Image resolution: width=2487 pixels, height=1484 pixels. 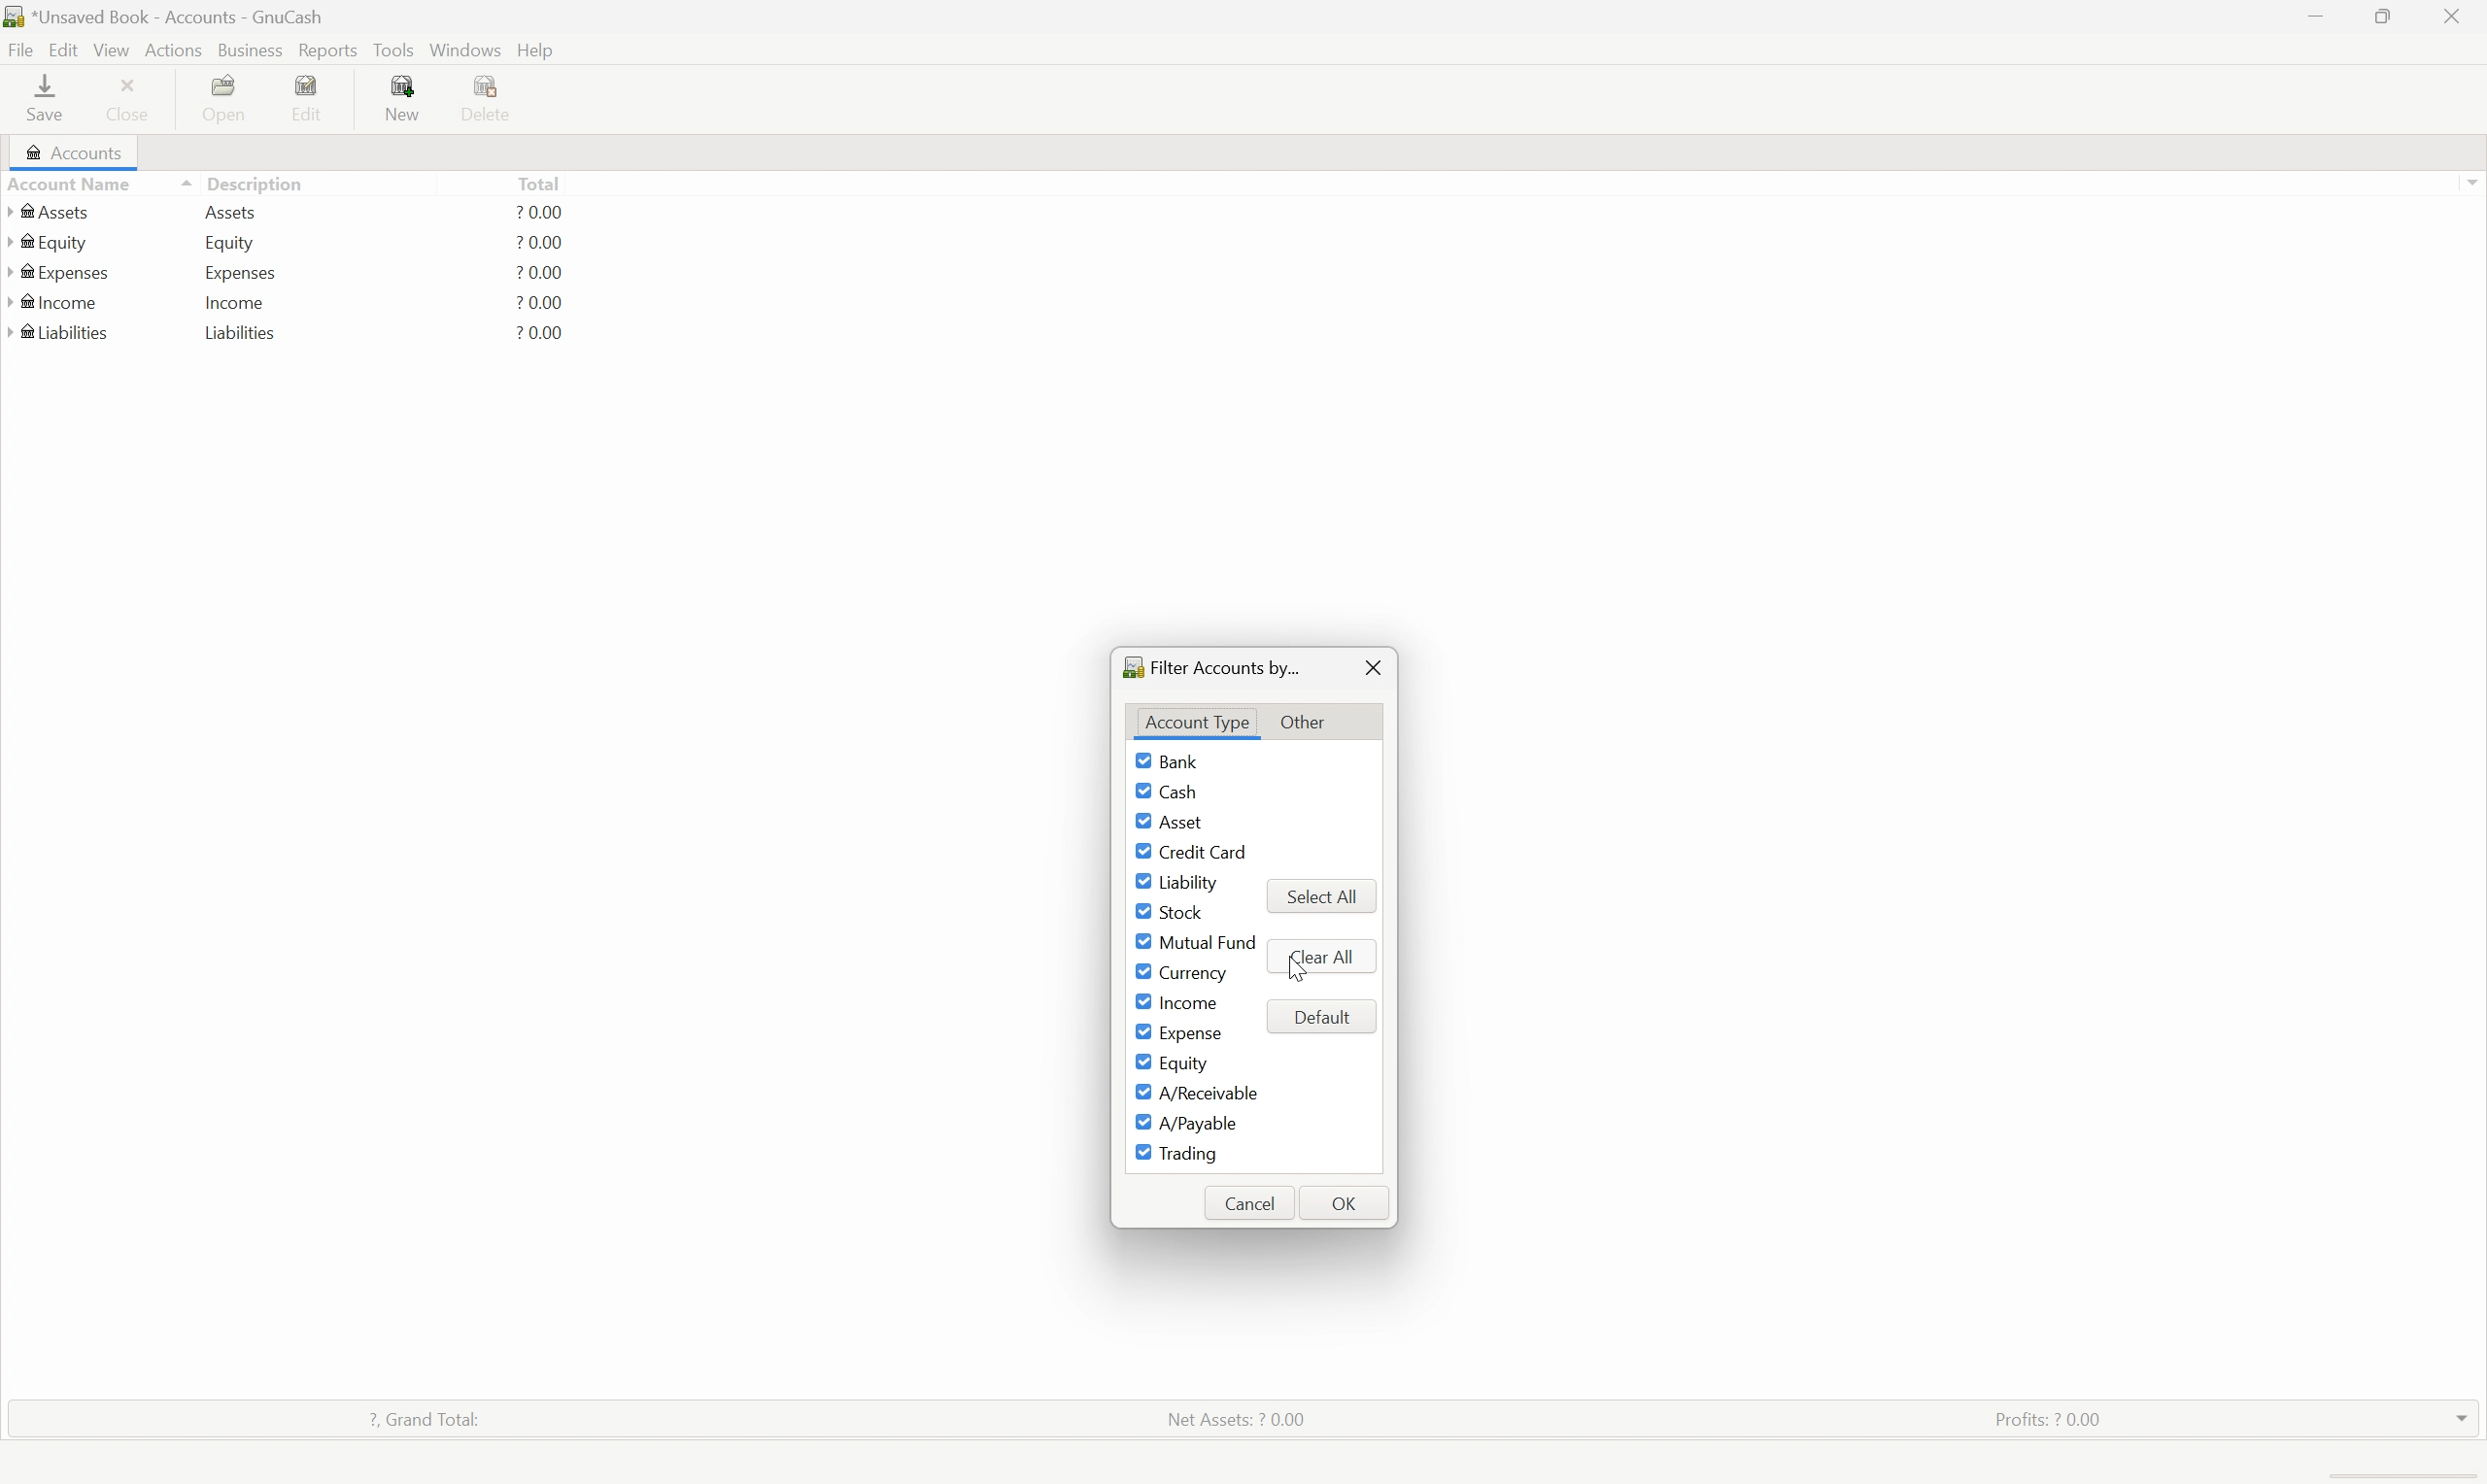 I want to click on Income, so click(x=235, y=301).